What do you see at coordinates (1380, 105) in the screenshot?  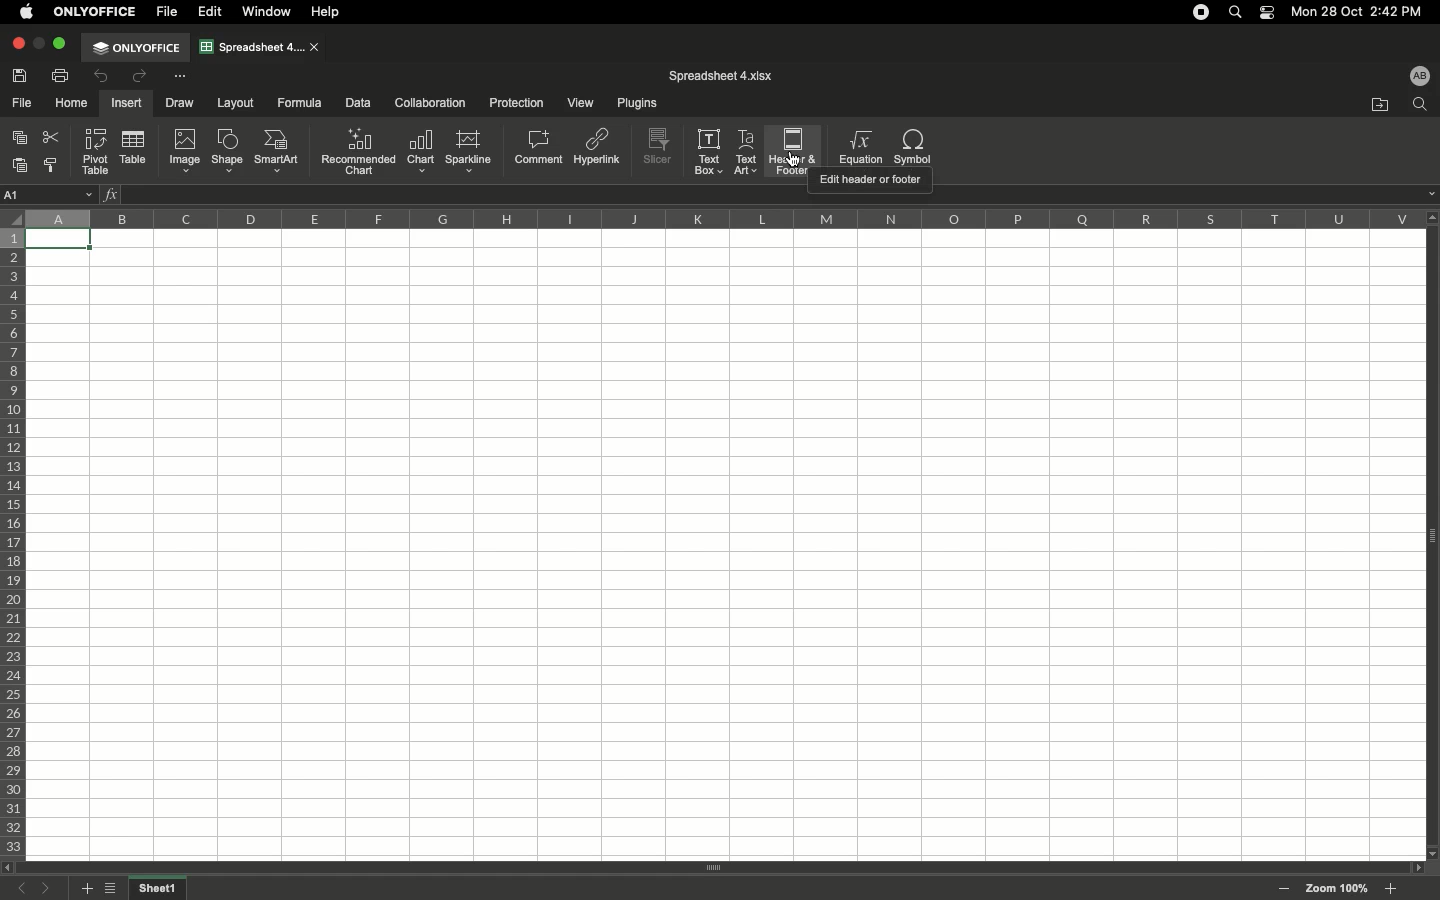 I see `Open file location` at bounding box center [1380, 105].